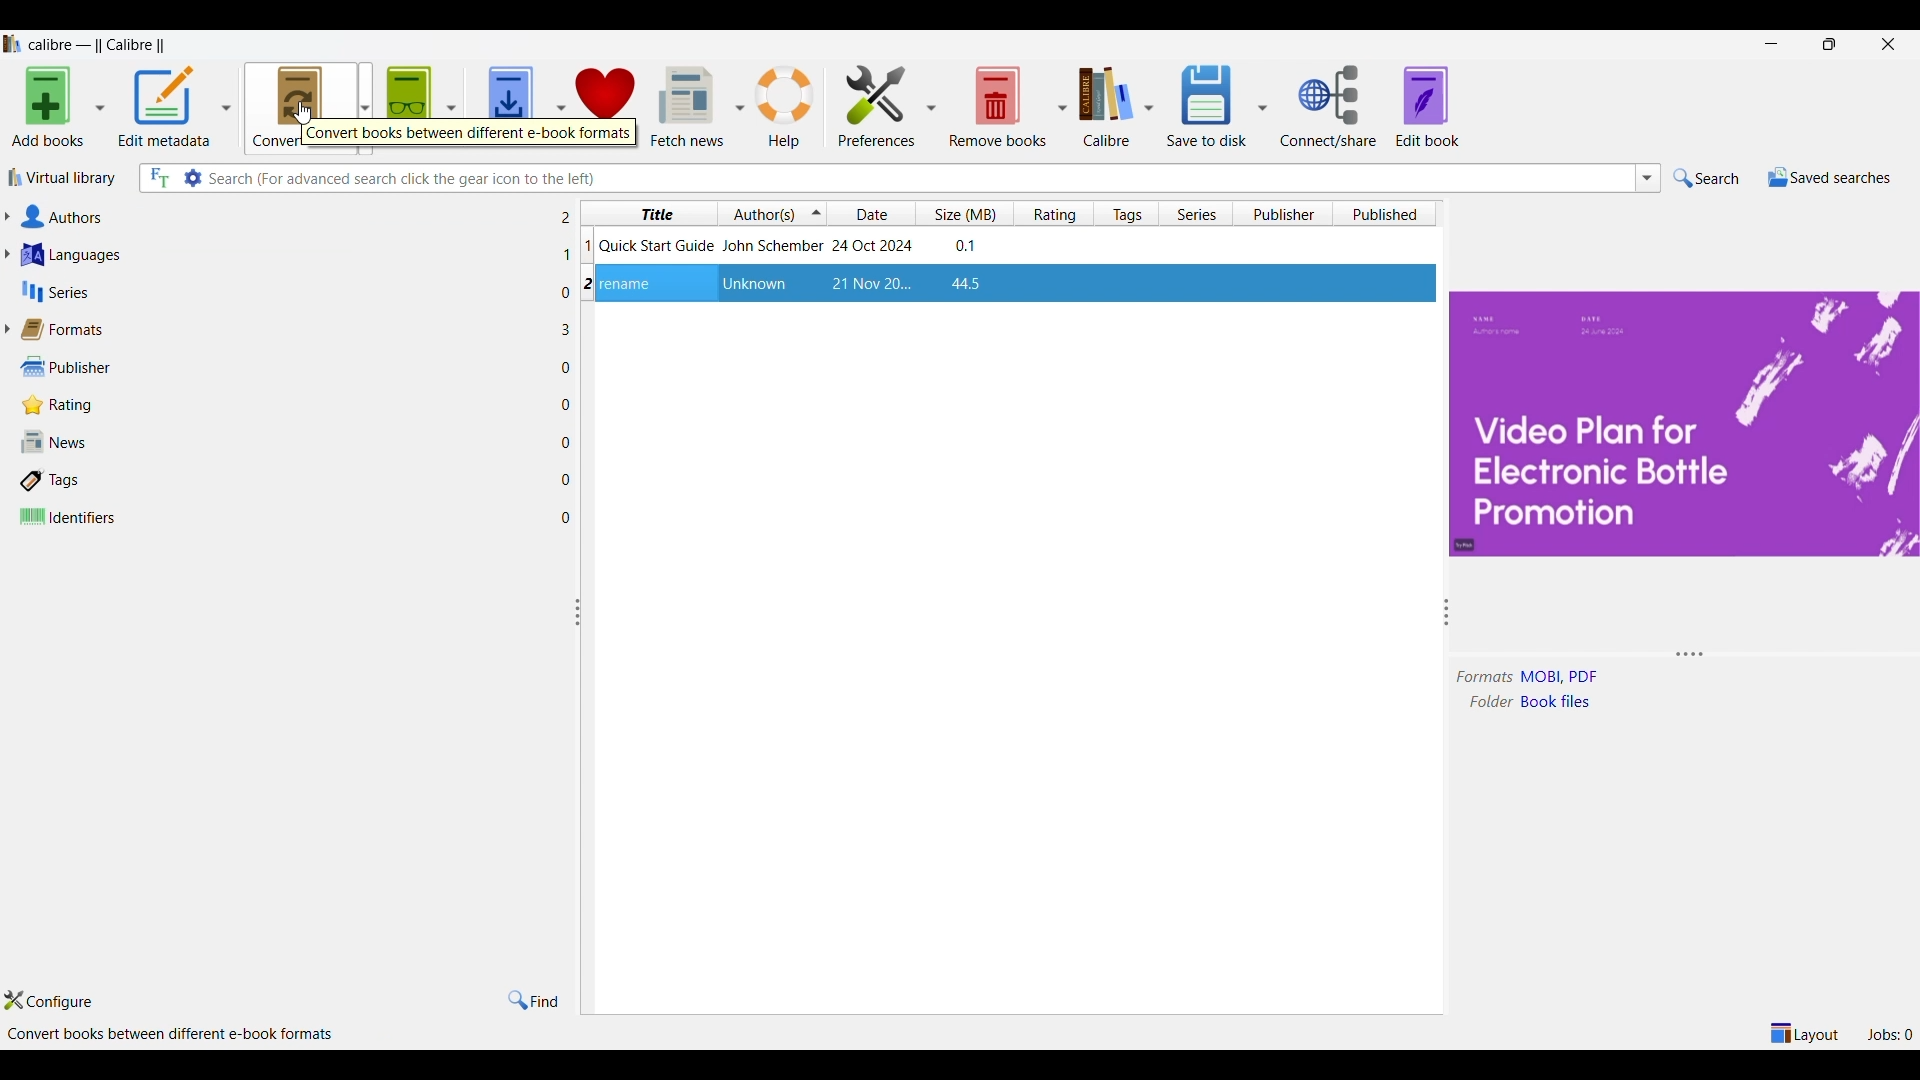 Image resolution: width=1920 pixels, height=1080 pixels. Describe the element at coordinates (49, 1001) in the screenshot. I see `Configure` at that location.